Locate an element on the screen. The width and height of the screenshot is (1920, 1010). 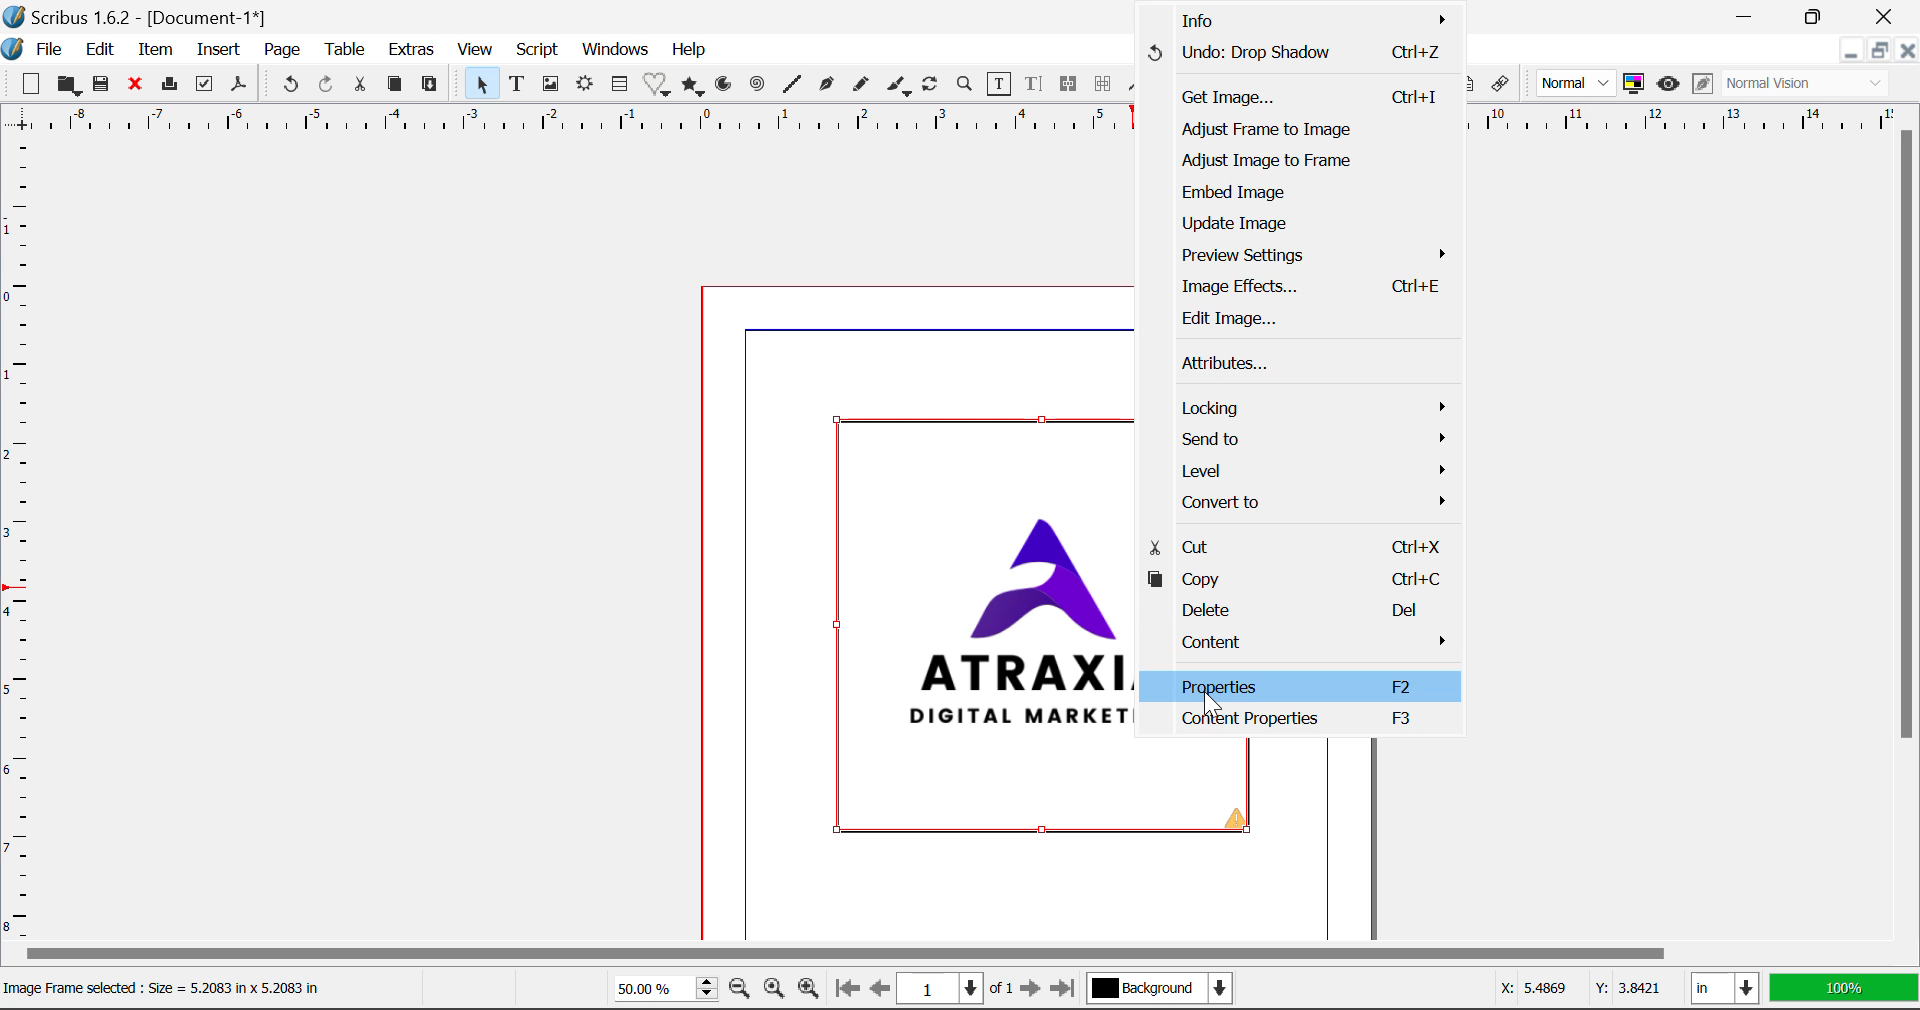
Vertical Scroll Bar is located at coordinates (1908, 508).